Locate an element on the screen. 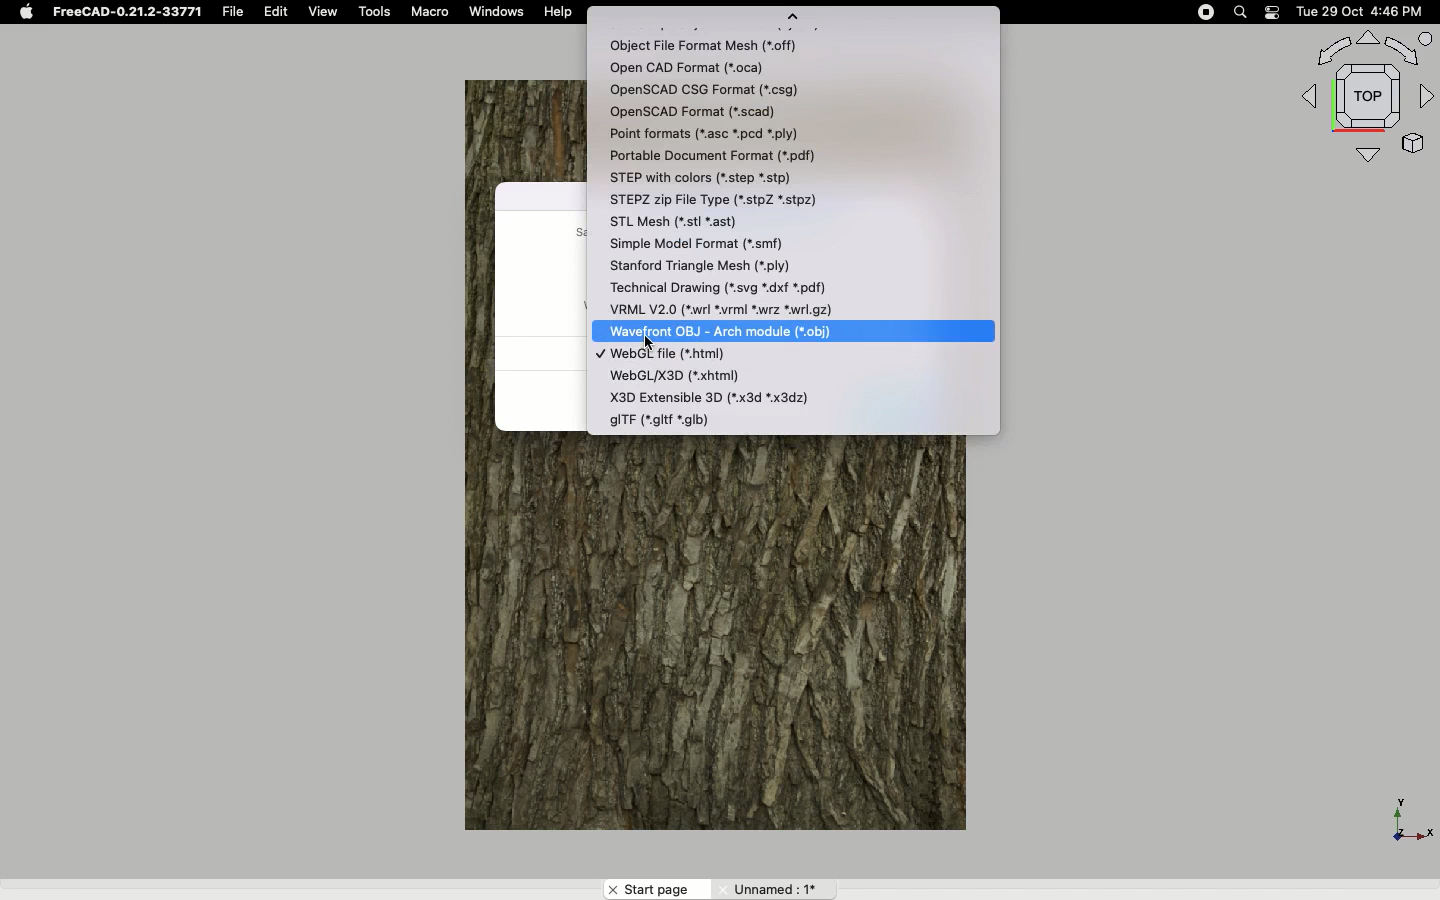  Axis is located at coordinates (1407, 815).